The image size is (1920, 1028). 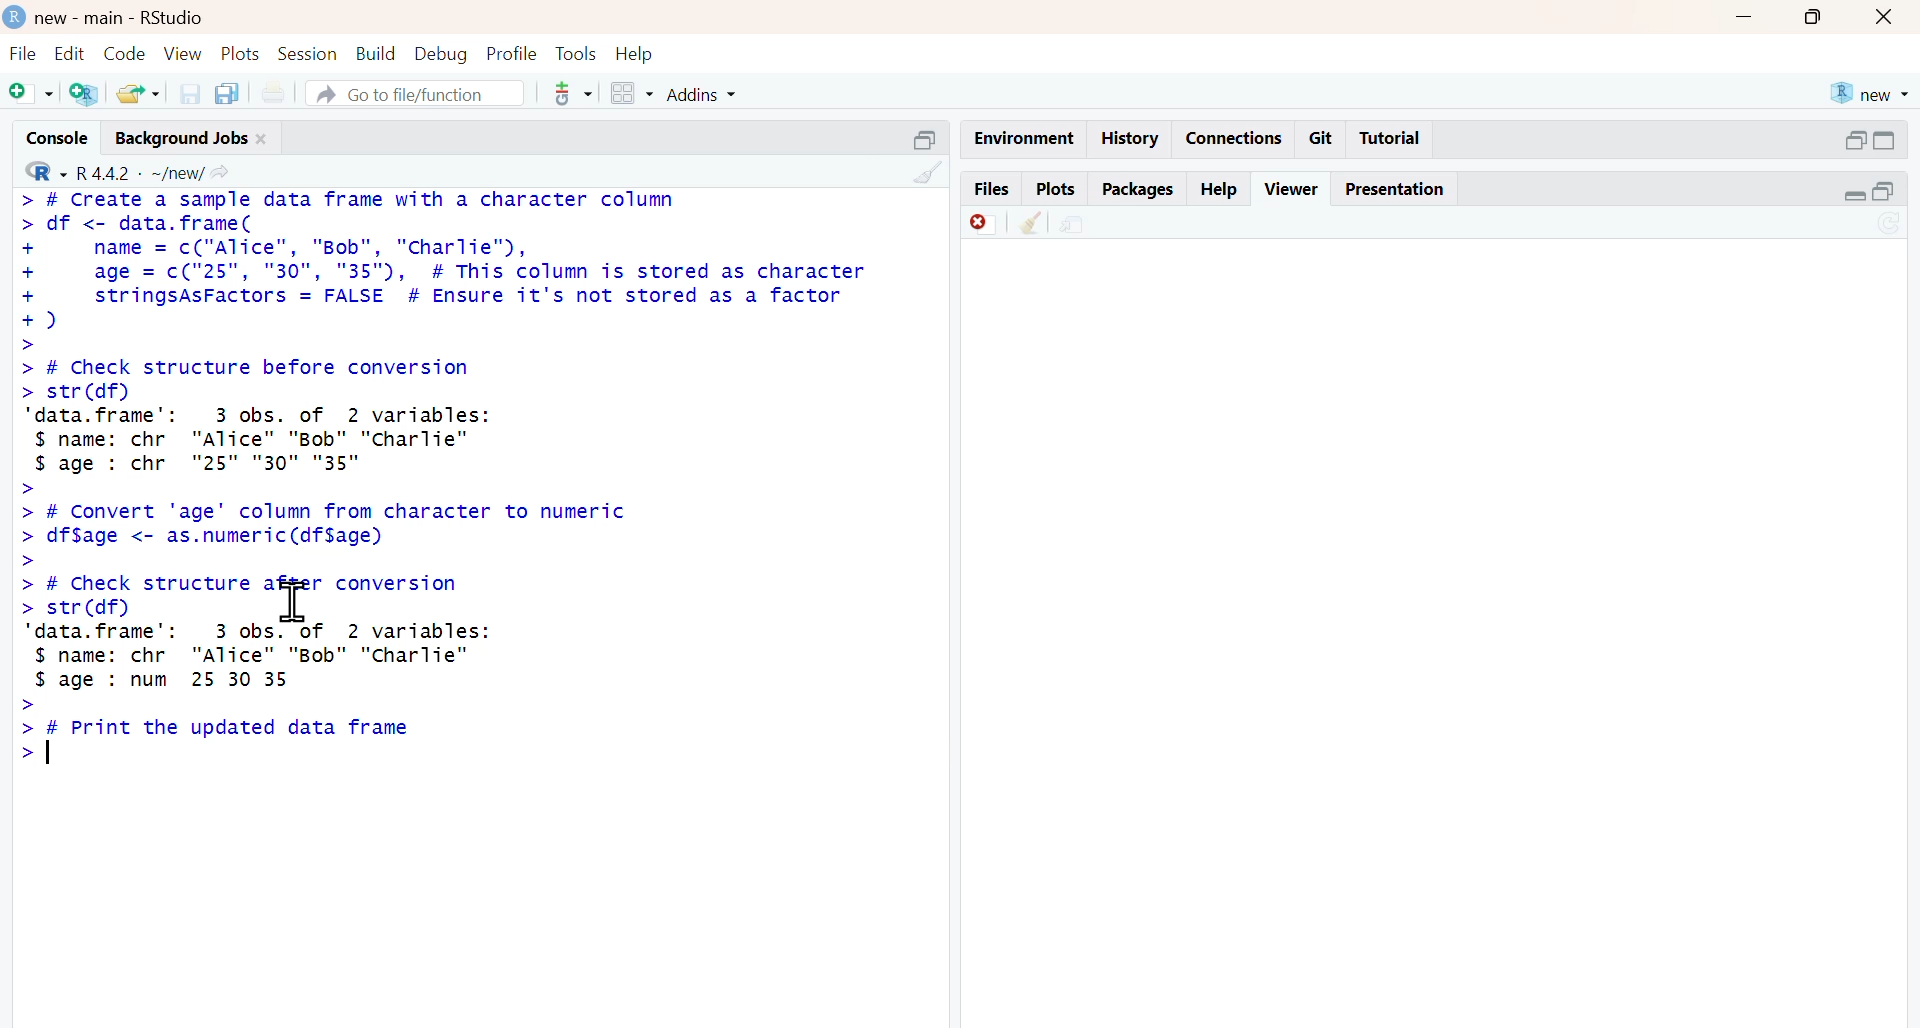 I want to click on close, so click(x=261, y=139).